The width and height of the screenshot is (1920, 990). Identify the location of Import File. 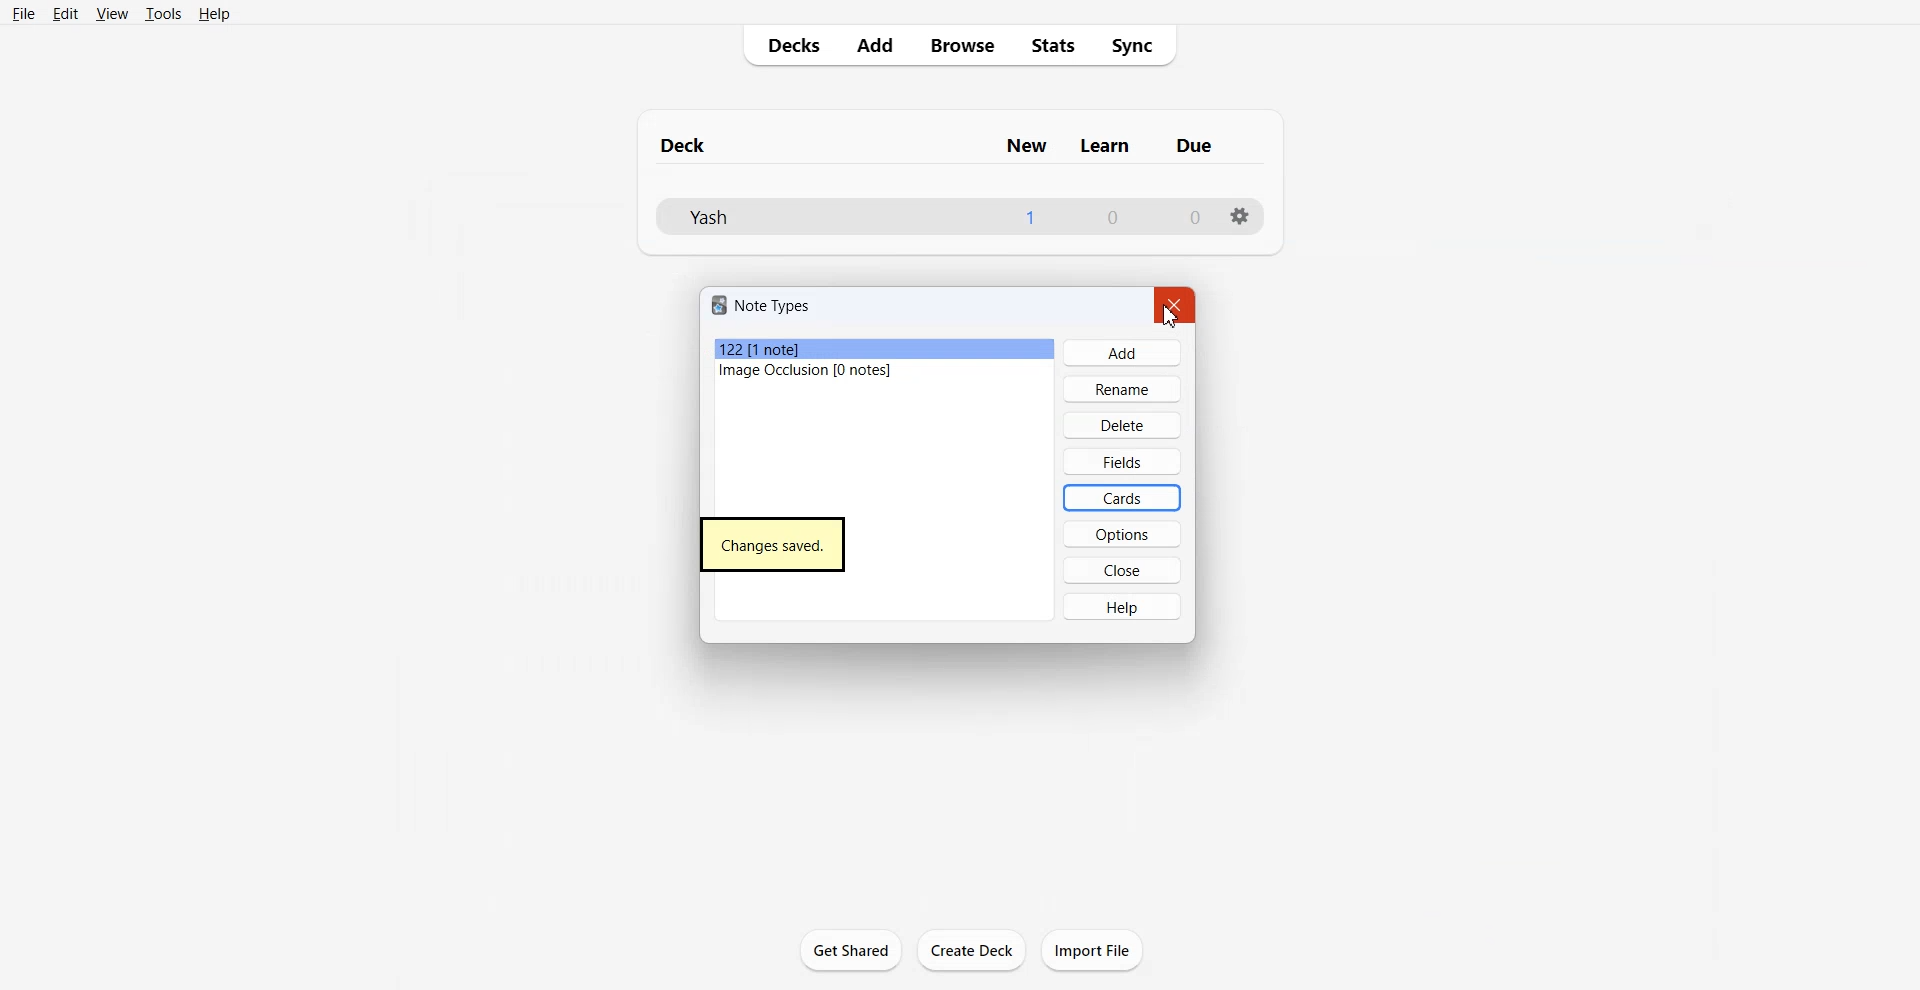
(1092, 949).